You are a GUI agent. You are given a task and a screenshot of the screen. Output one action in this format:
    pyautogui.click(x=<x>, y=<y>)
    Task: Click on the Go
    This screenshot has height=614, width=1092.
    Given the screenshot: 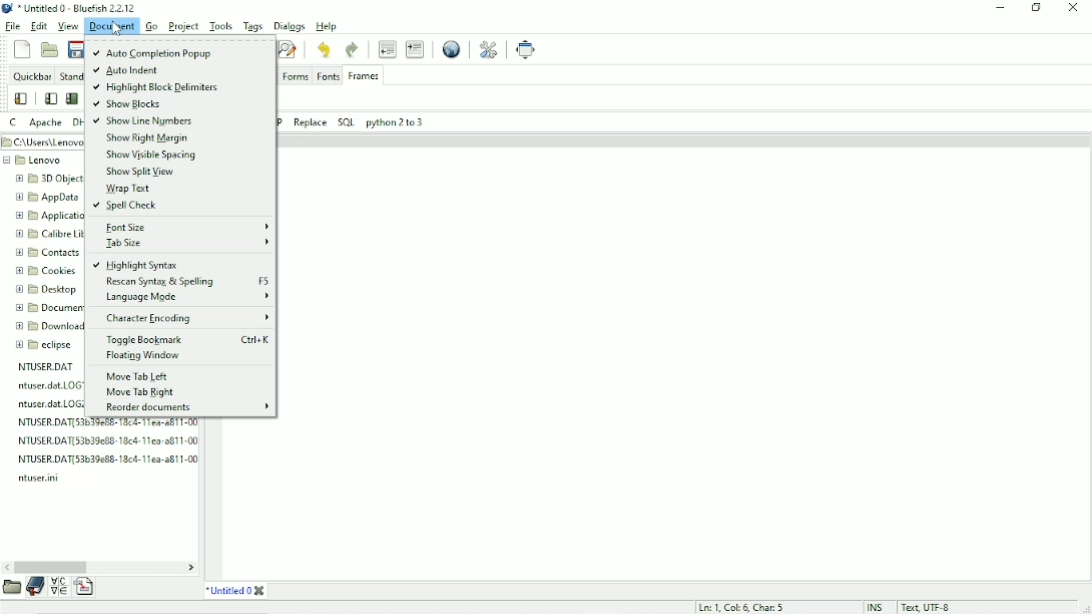 What is the action you would take?
    pyautogui.click(x=154, y=29)
    